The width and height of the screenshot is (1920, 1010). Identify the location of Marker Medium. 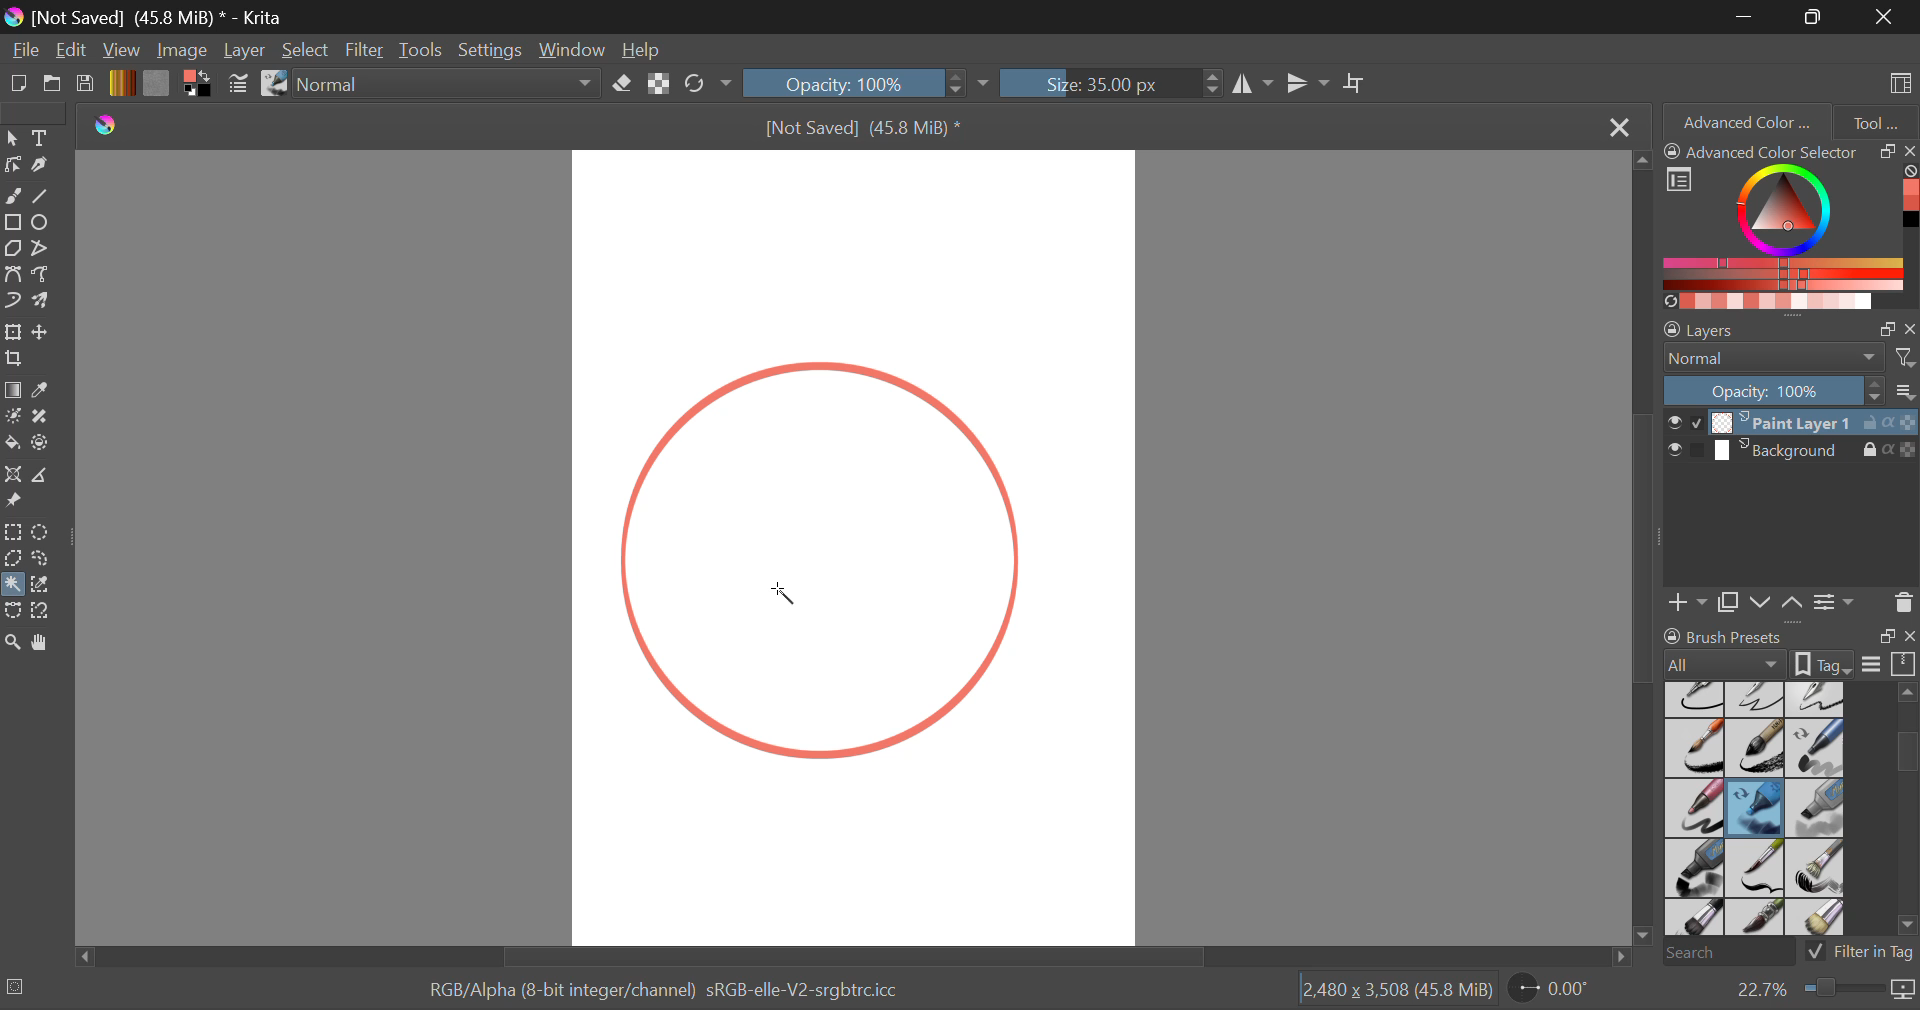
(1817, 808).